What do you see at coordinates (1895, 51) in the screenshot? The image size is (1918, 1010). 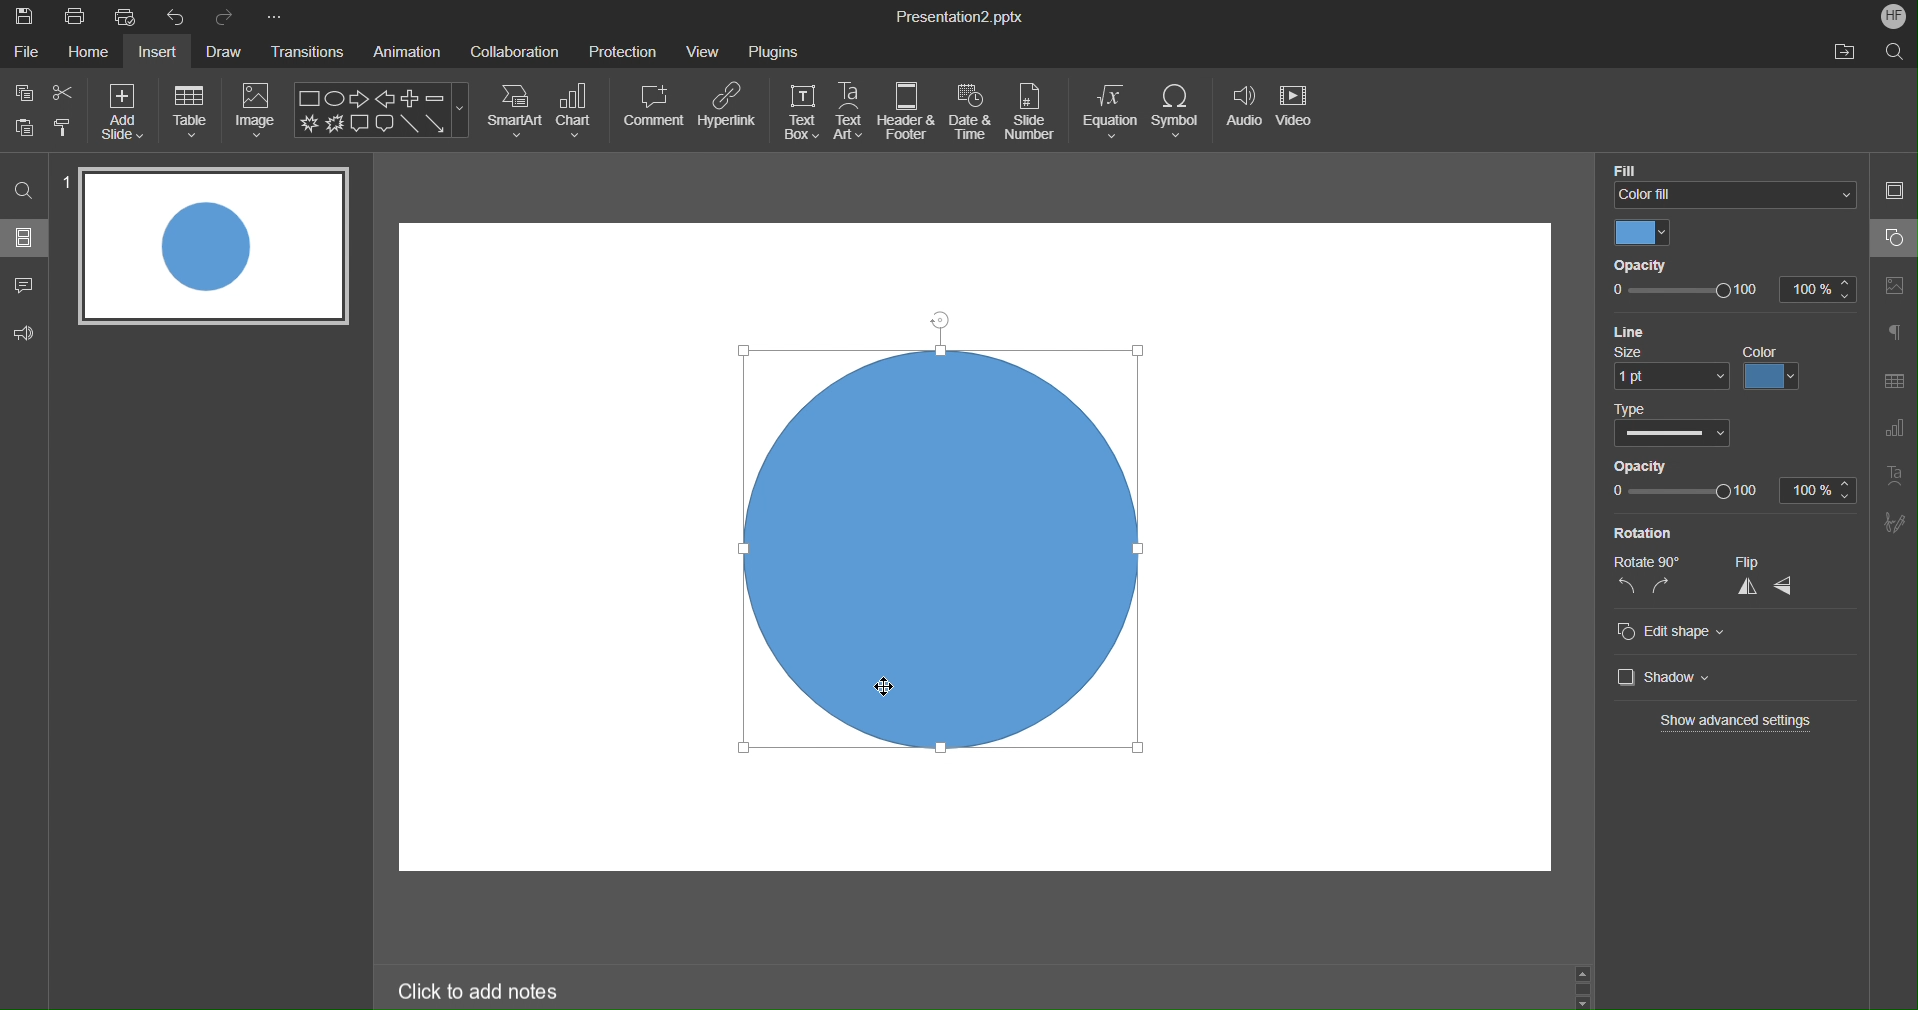 I see `Search` at bounding box center [1895, 51].